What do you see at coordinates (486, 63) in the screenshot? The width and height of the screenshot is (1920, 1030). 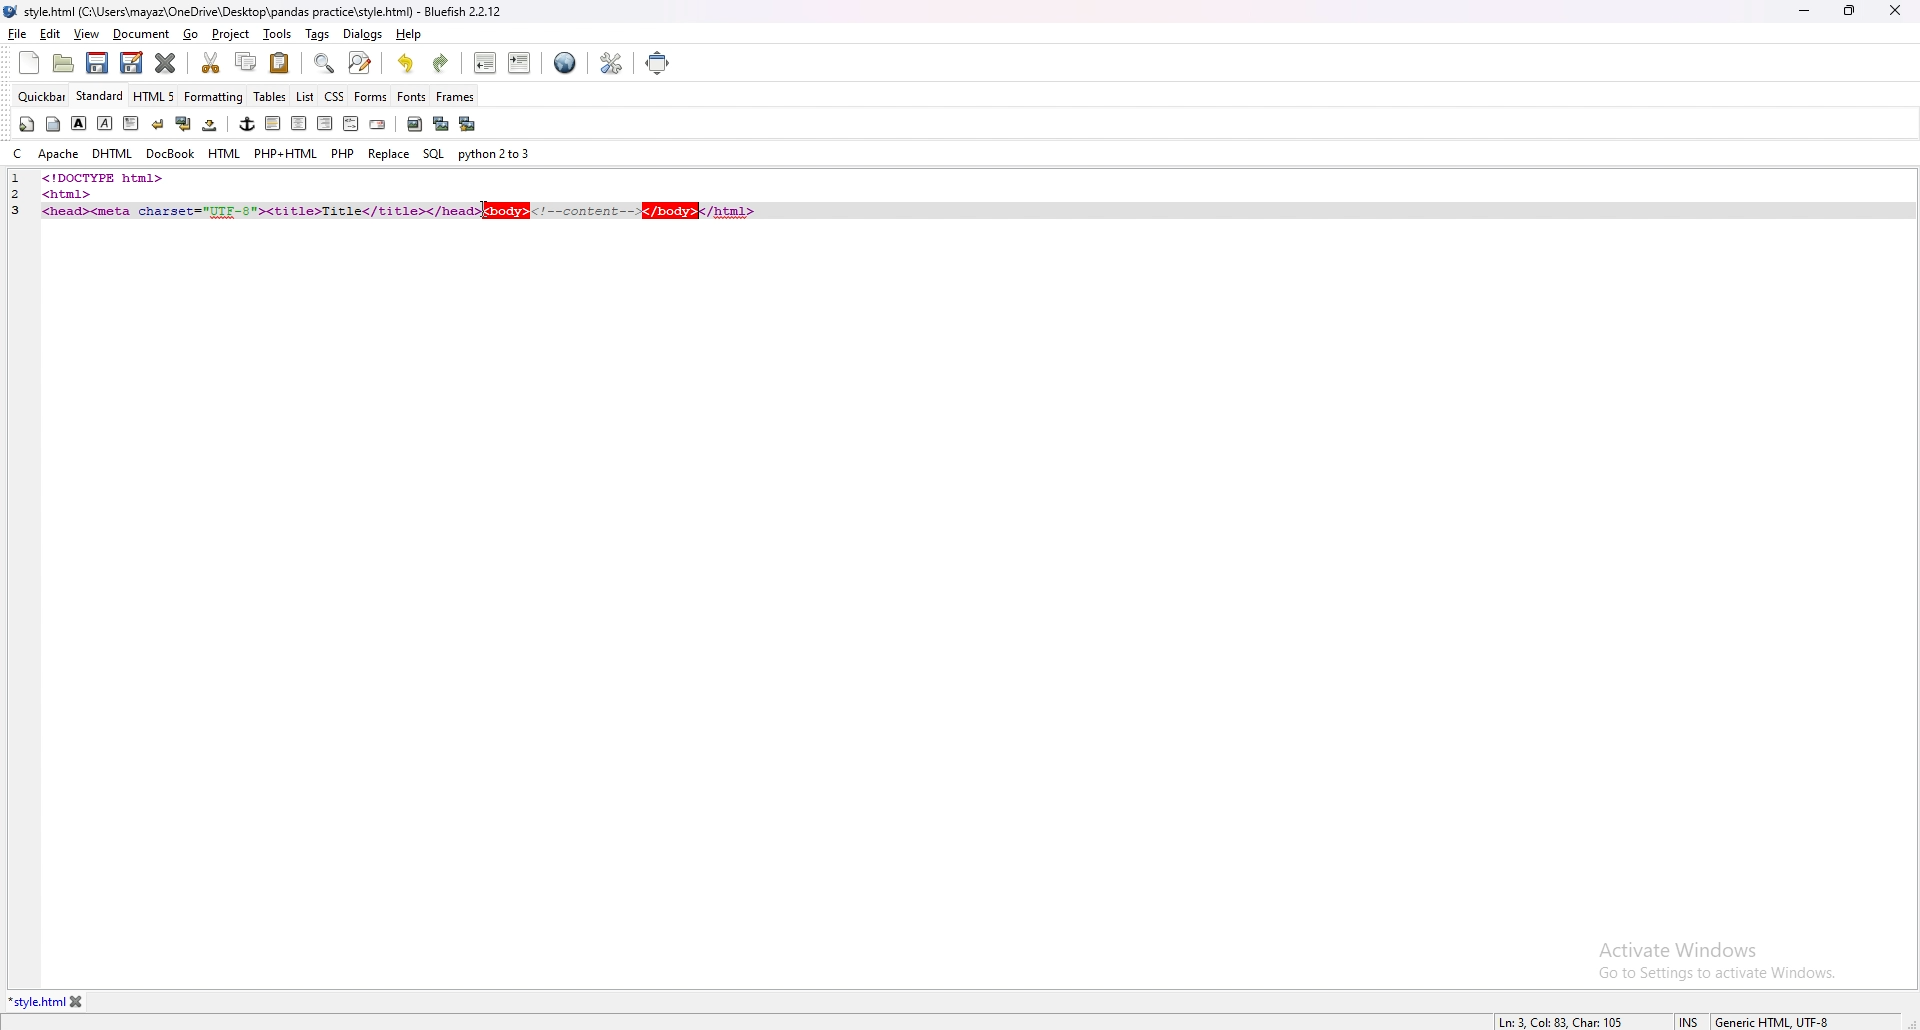 I see `unindent` at bounding box center [486, 63].